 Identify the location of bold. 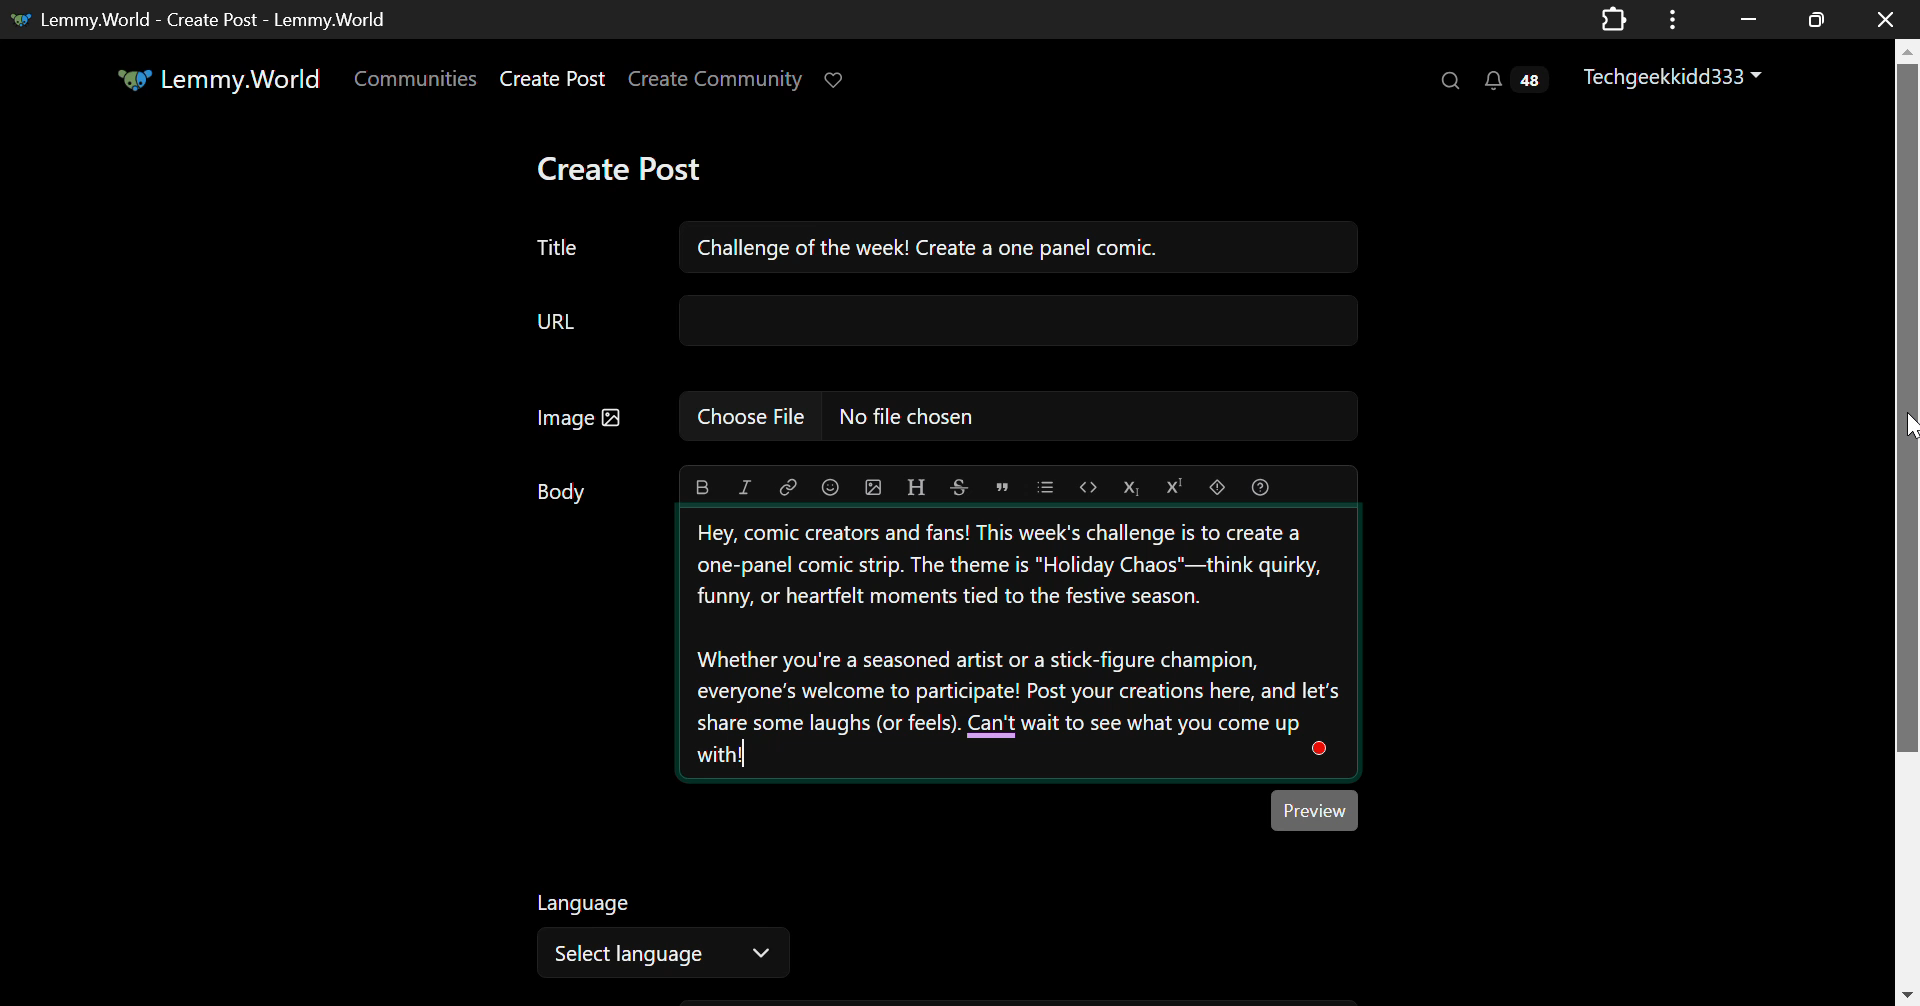
(698, 487).